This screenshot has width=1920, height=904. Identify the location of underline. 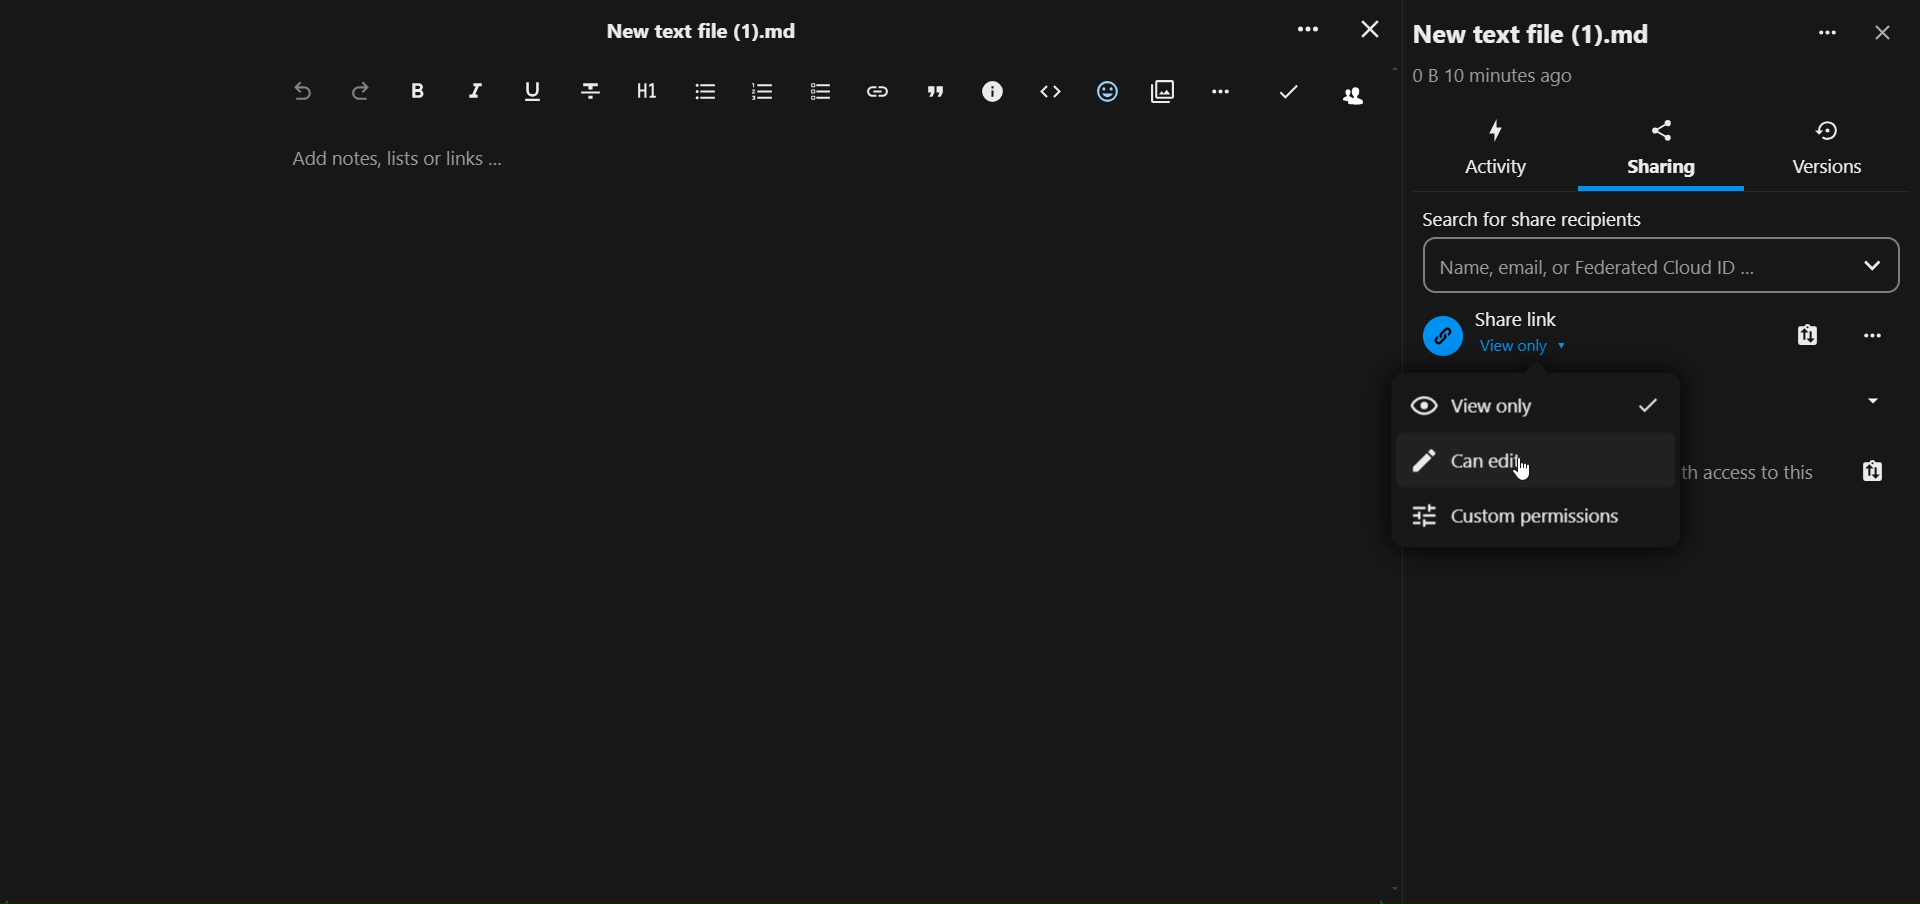
(532, 93).